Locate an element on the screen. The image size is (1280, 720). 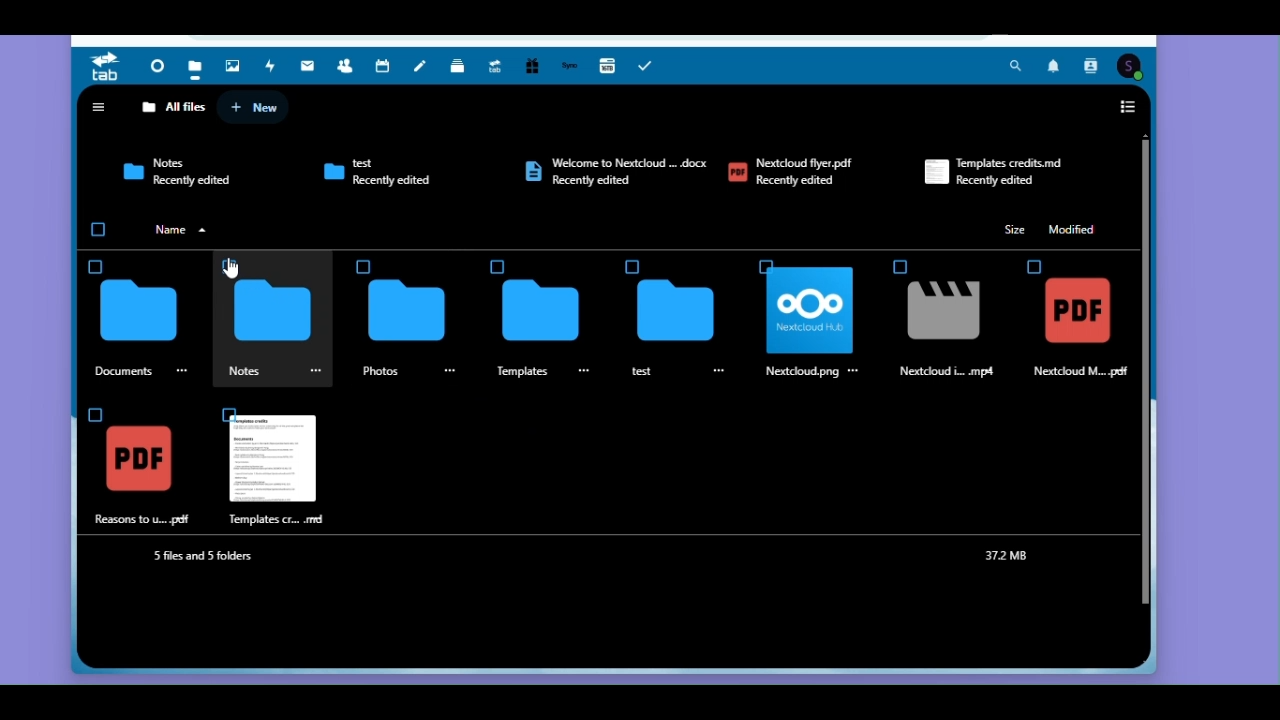
Icon is located at coordinates (274, 459).